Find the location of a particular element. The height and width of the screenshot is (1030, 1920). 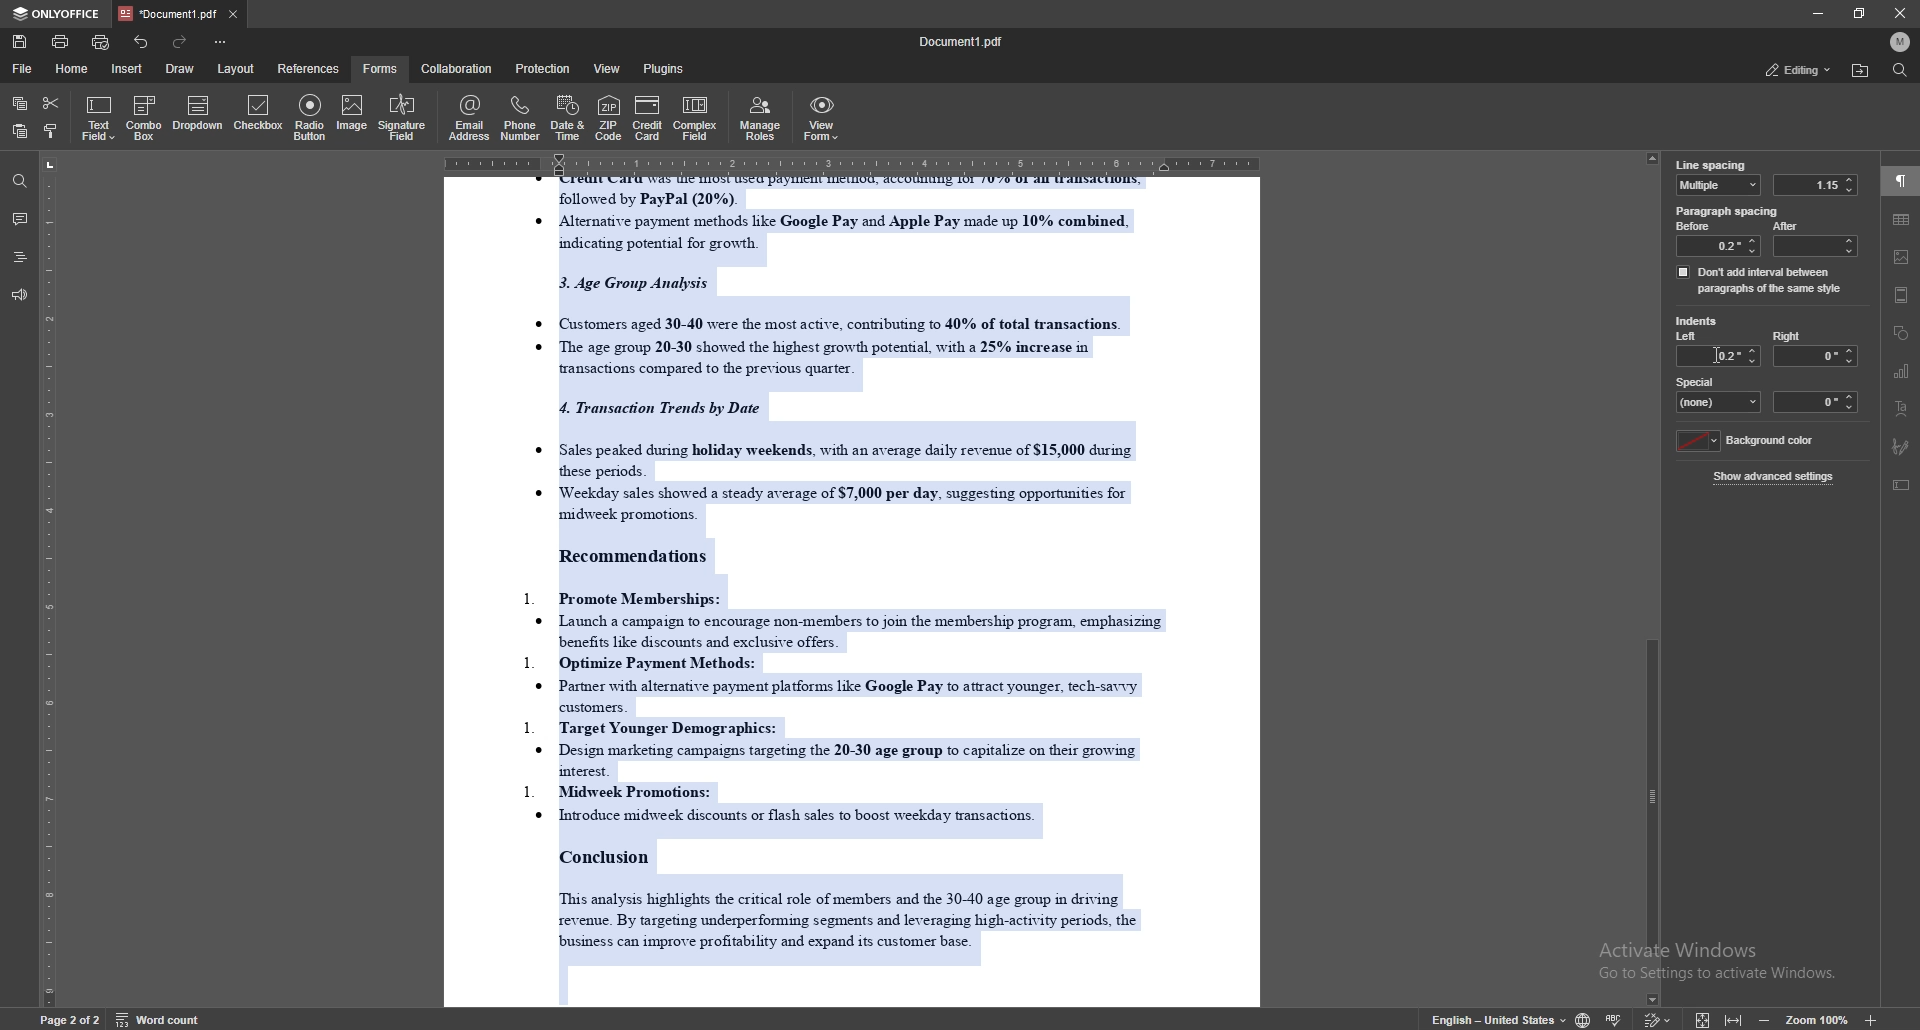

complex field is located at coordinates (698, 118).